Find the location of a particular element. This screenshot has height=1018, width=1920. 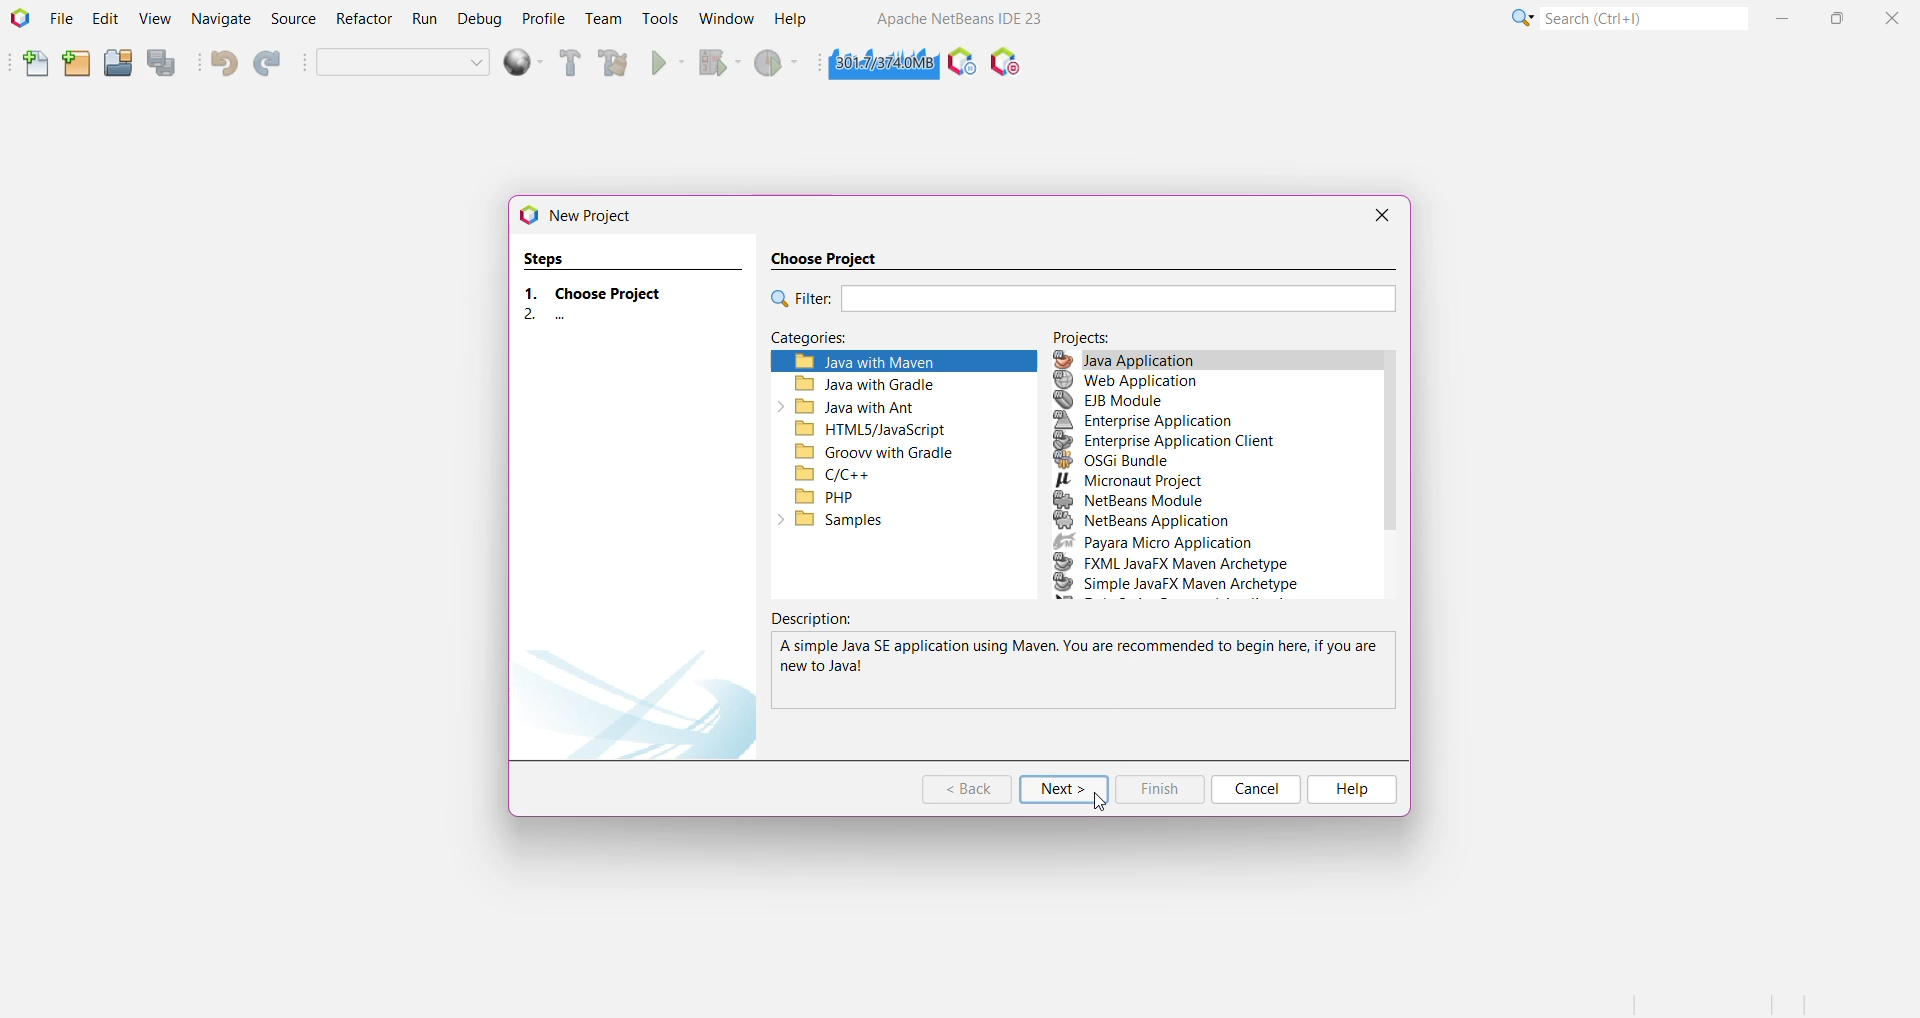

Tools is located at coordinates (660, 20).